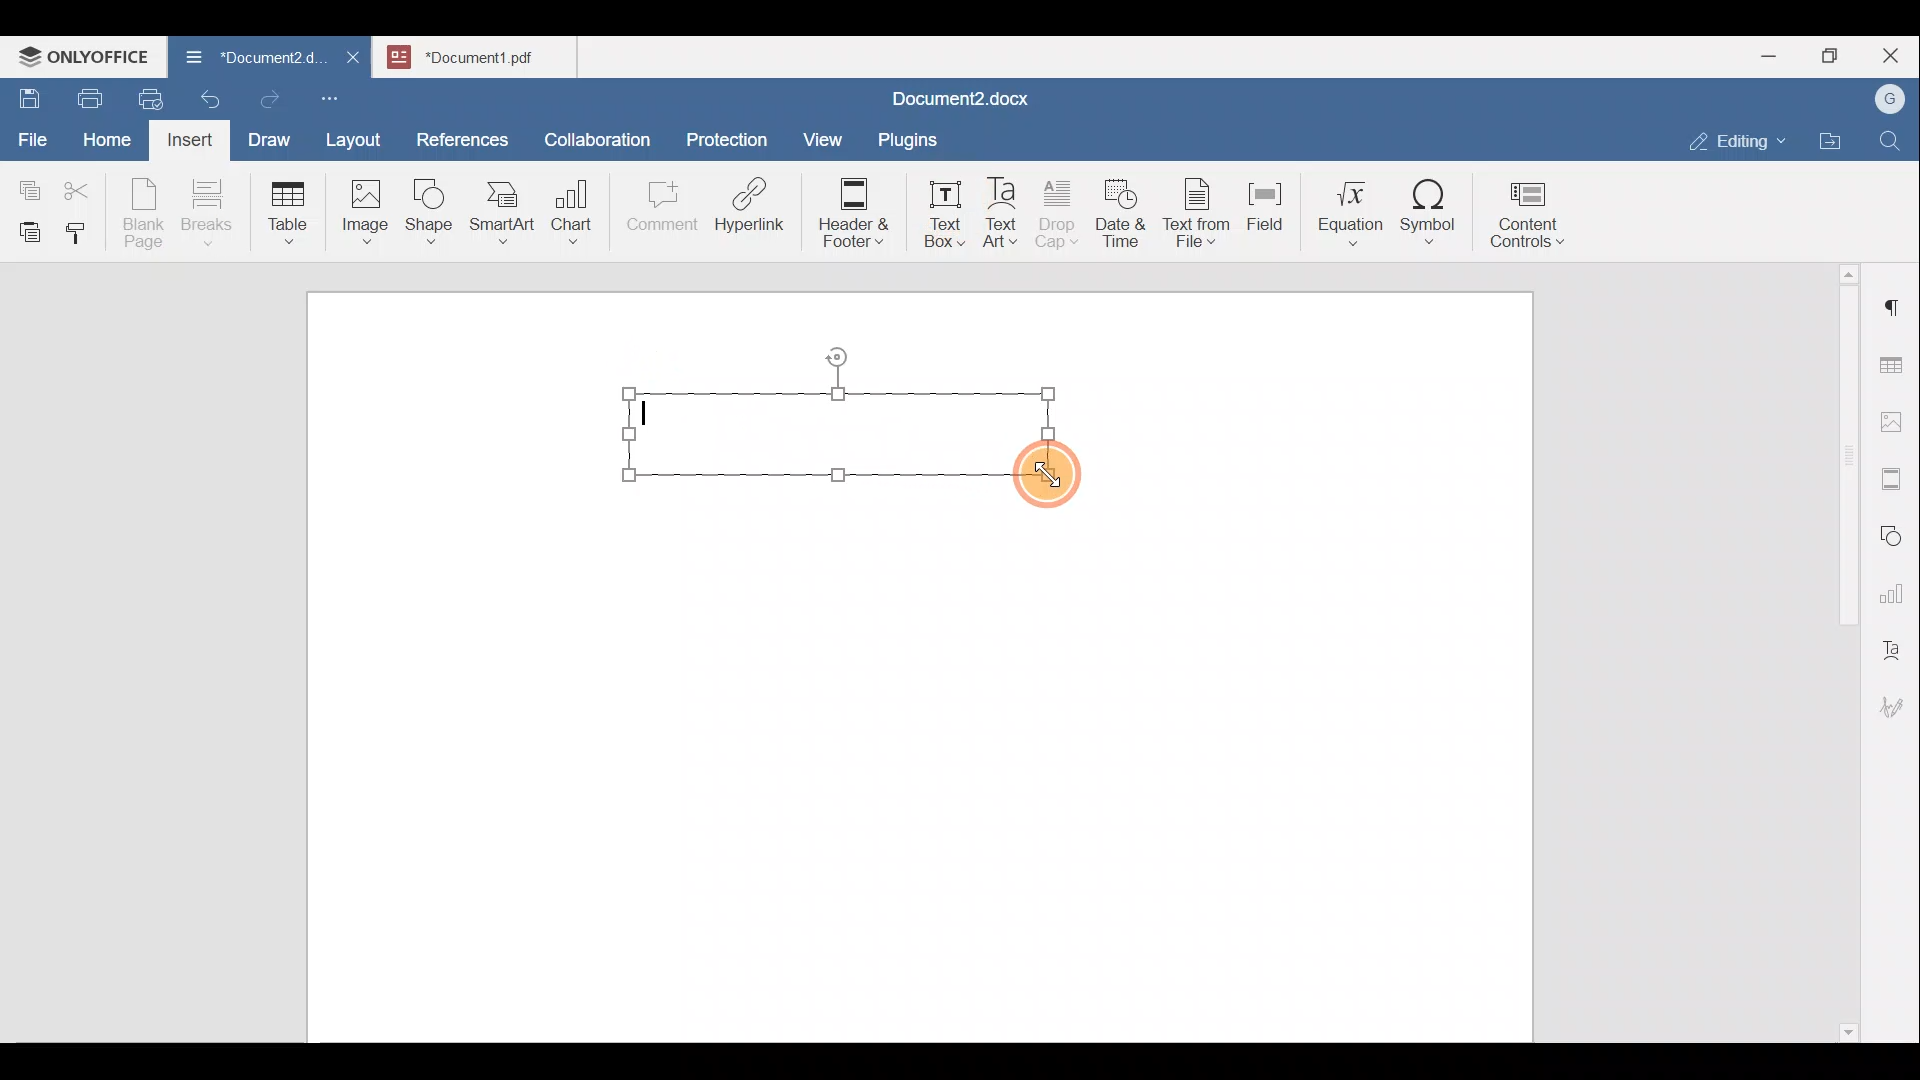 The image size is (1920, 1080). I want to click on Home, so click(108, 138).